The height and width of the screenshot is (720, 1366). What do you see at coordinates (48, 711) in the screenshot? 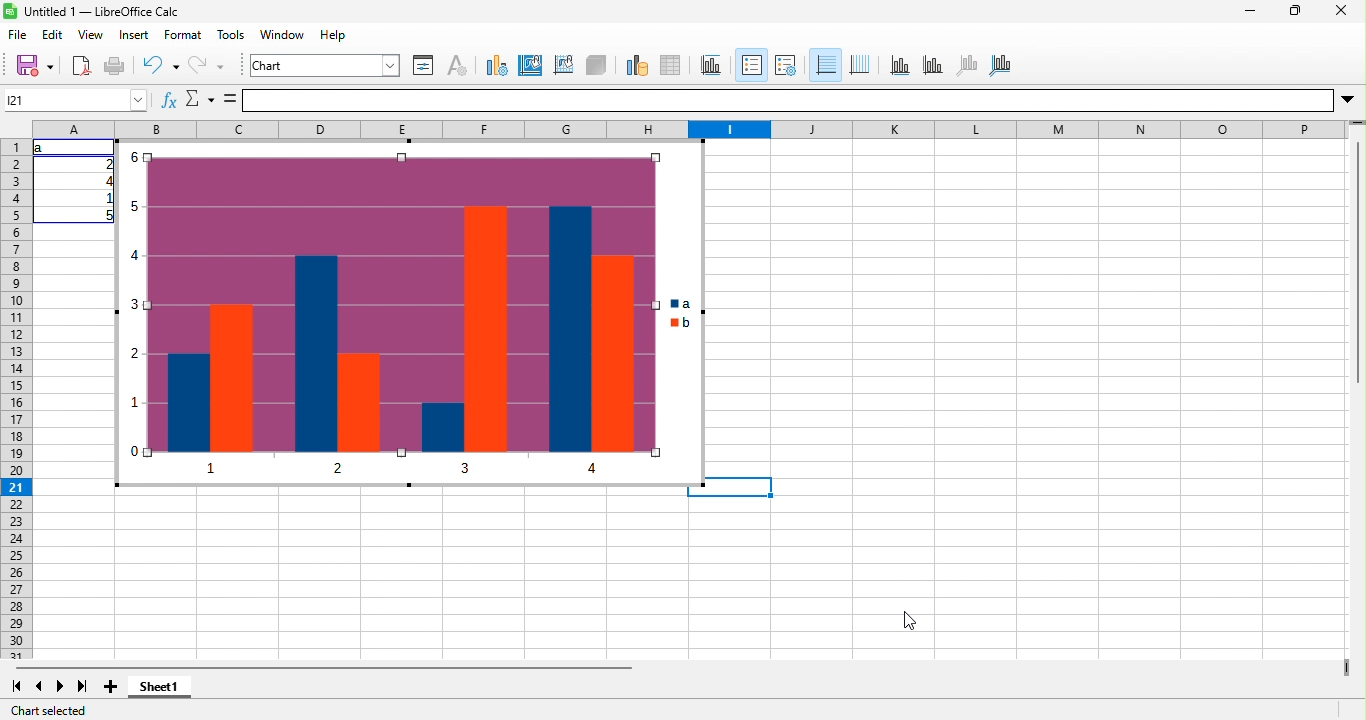
I see `chart selected` at bounding box center [48, 711].